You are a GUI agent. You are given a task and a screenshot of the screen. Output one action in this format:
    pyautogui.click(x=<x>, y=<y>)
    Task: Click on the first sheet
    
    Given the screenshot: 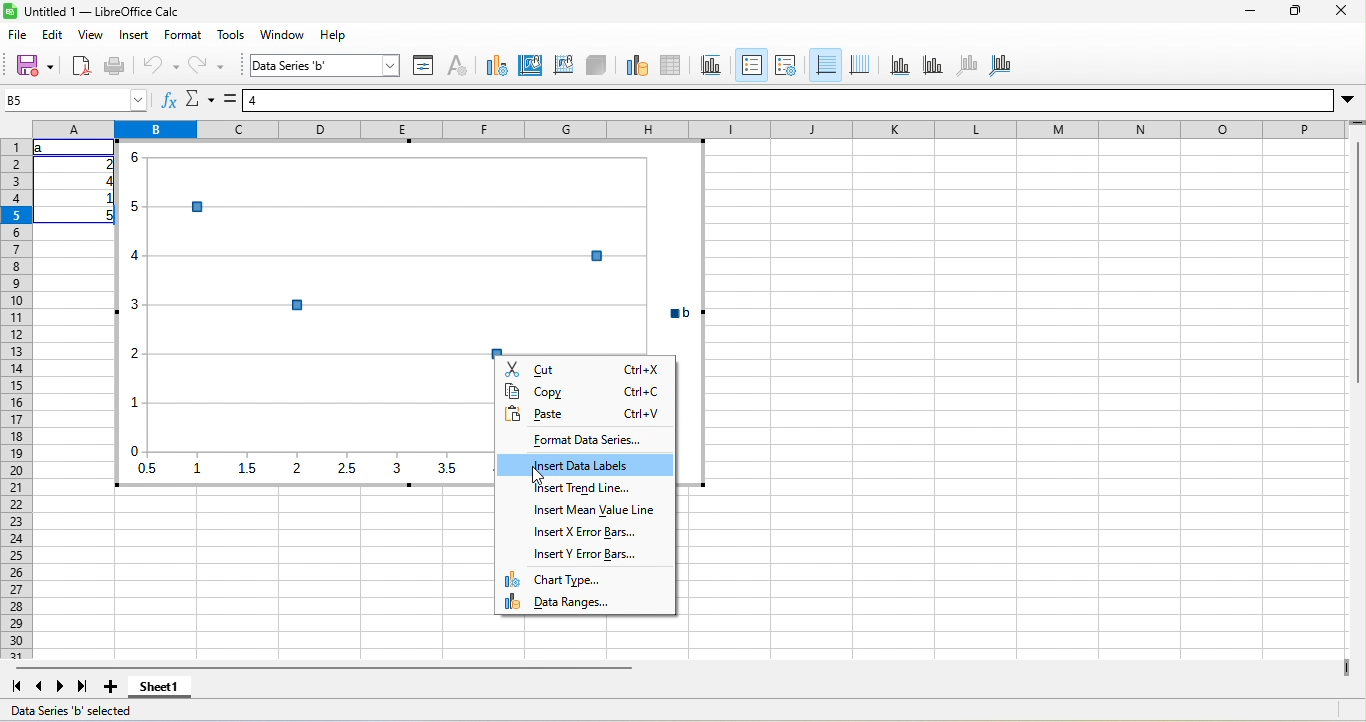 What is the action you would take?
    pyautogui.click(x=16, y=686)
    